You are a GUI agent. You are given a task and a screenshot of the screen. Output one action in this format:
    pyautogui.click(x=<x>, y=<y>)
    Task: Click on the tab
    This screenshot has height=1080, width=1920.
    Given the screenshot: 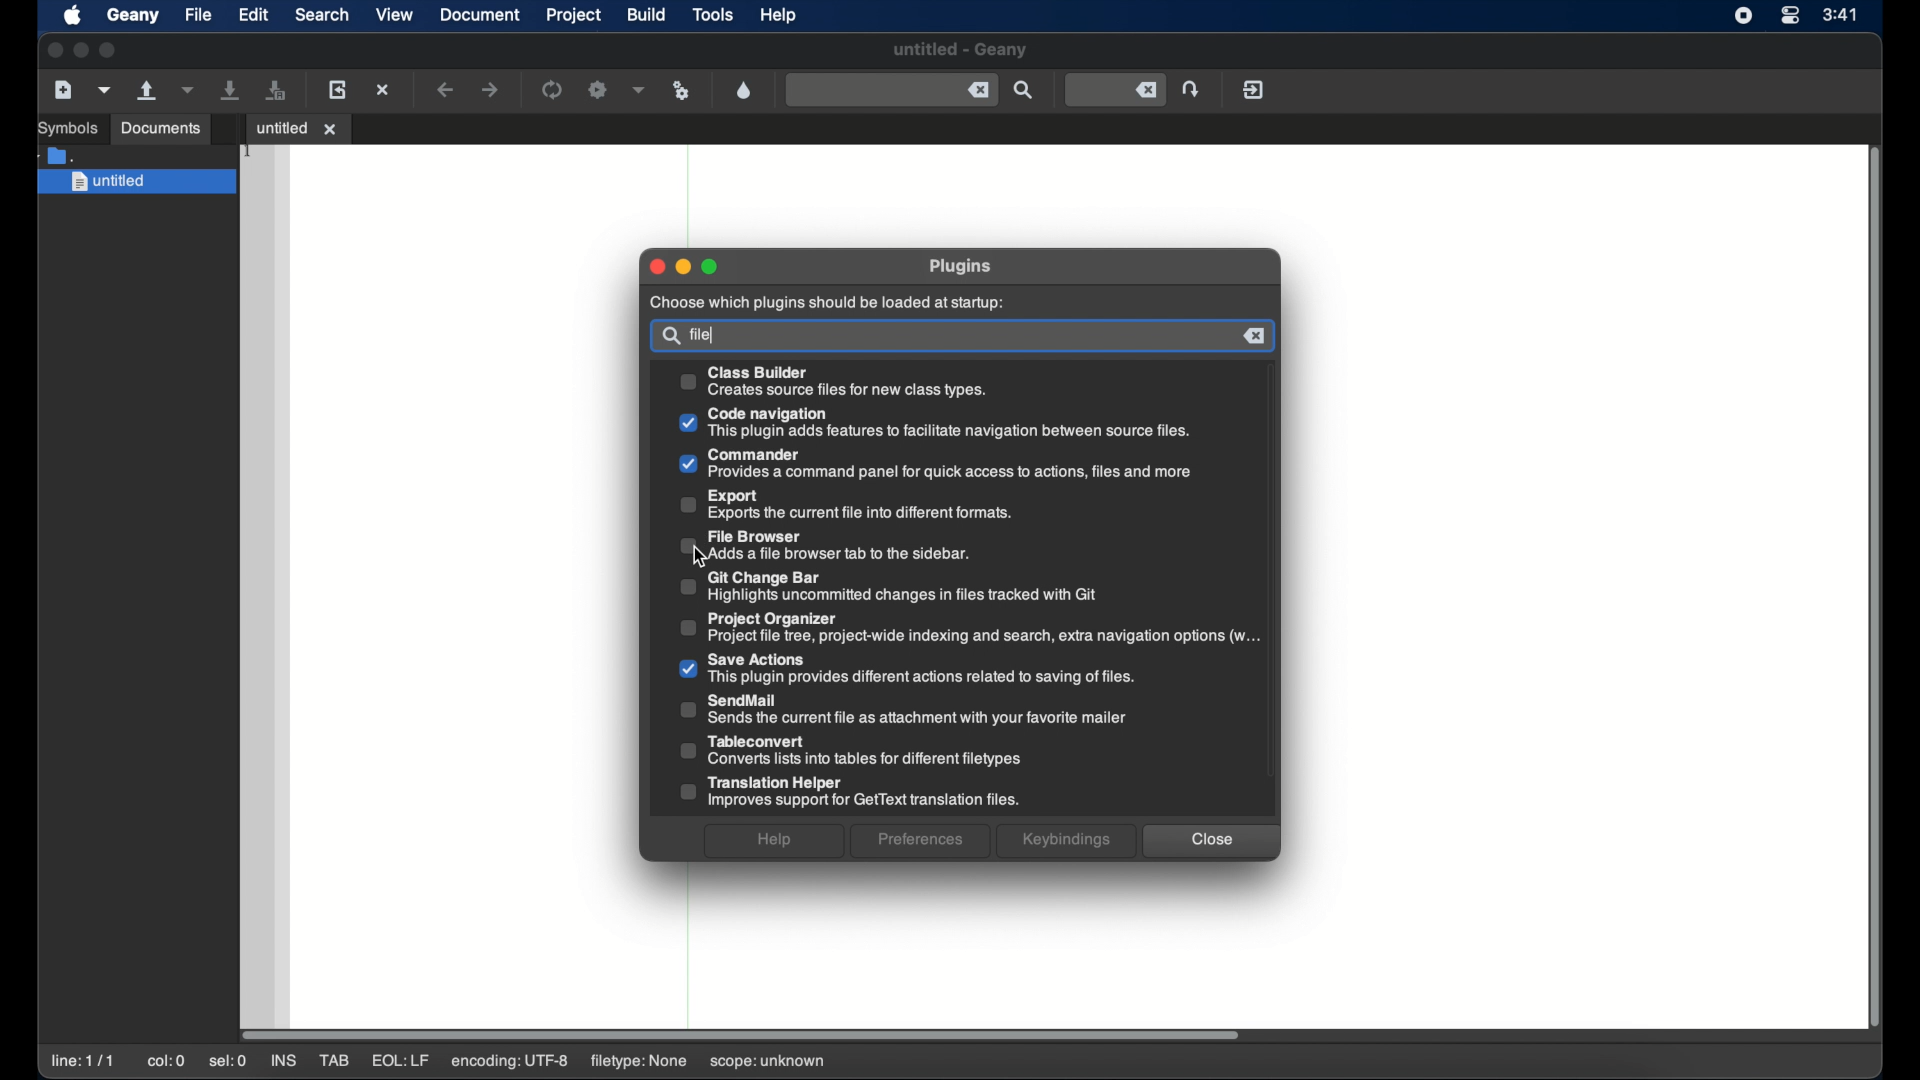 What is the action you would take?
    pyautogui.click(x=336, y=1061)
    